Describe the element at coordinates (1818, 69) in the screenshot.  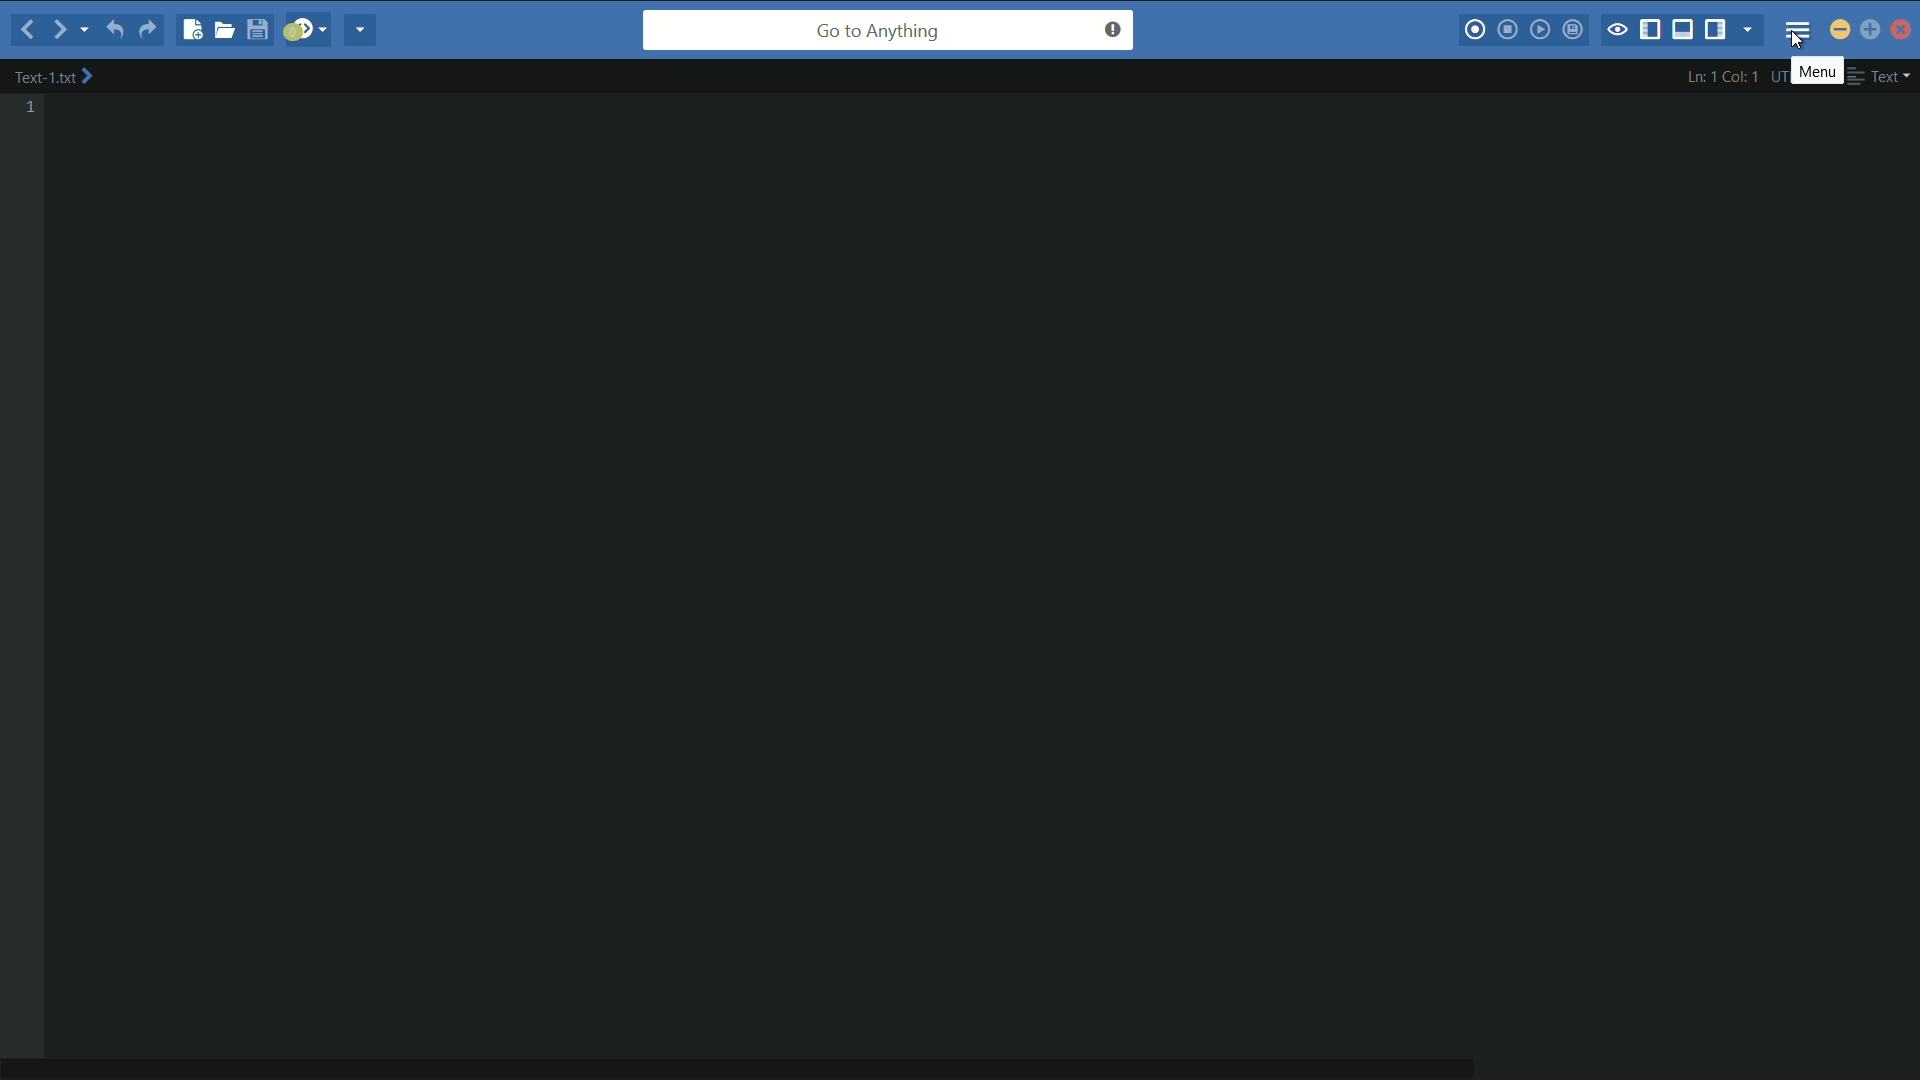
I see `menu pop up` at that location.